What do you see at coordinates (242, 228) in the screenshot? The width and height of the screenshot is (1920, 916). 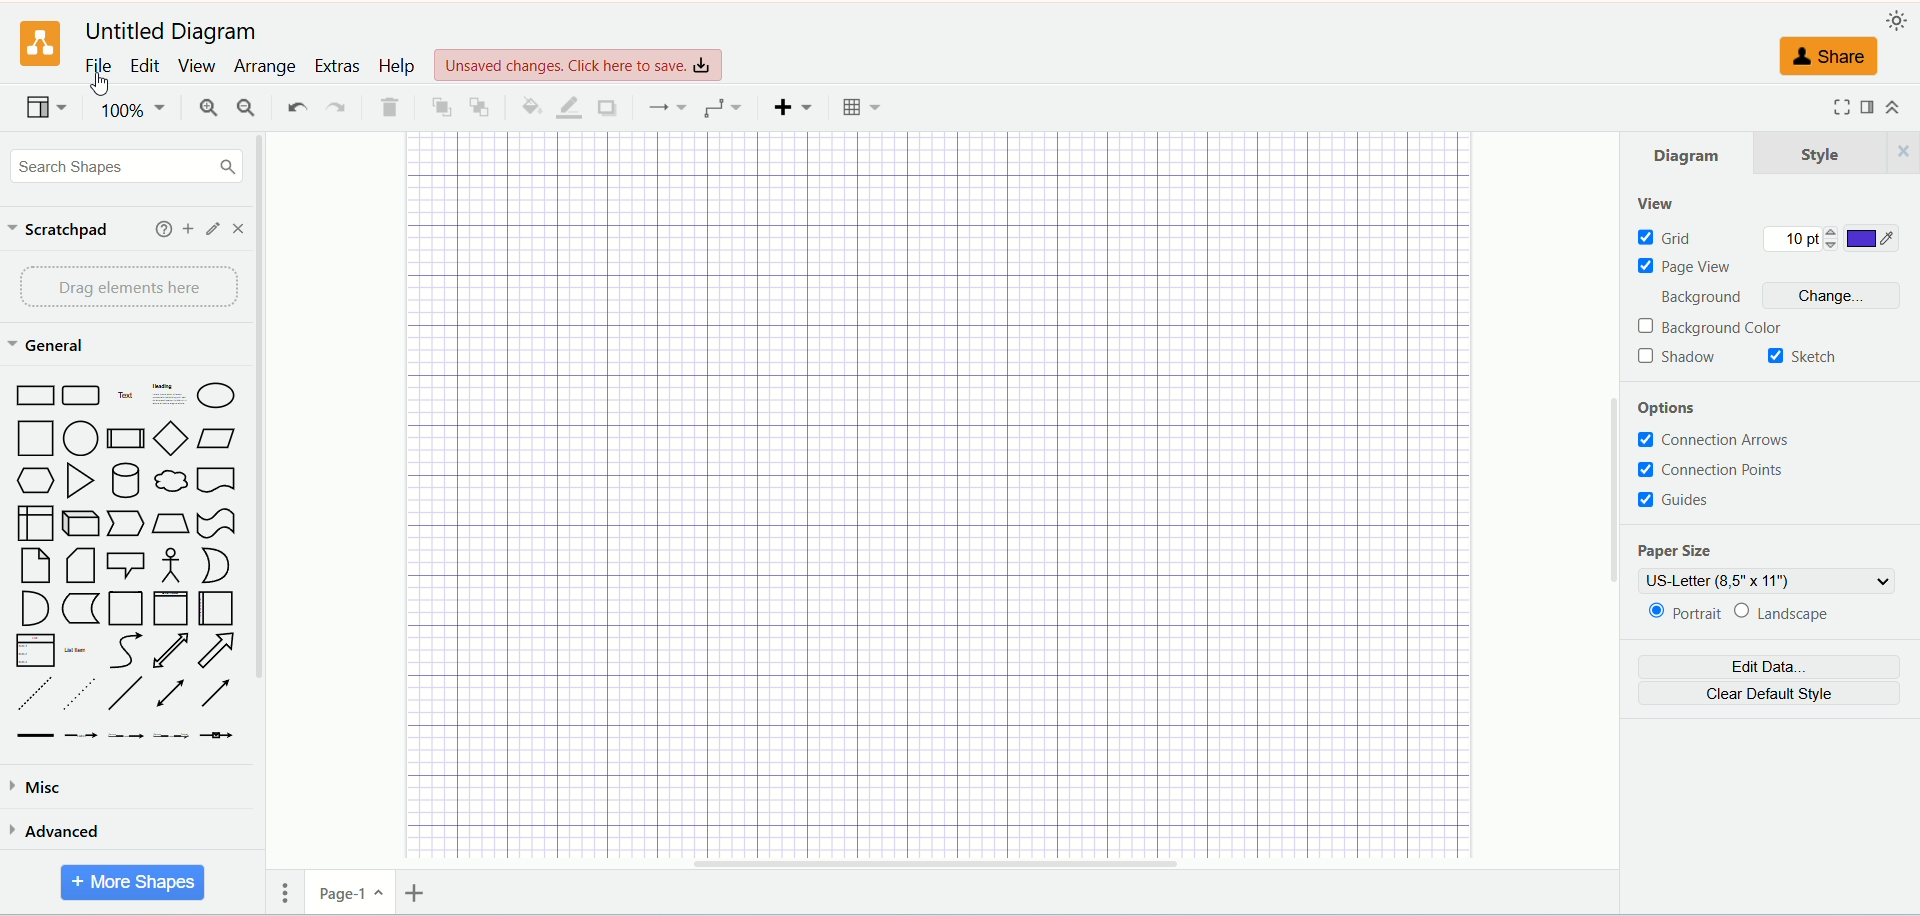 I see `close` at bounding box center [242, 228].